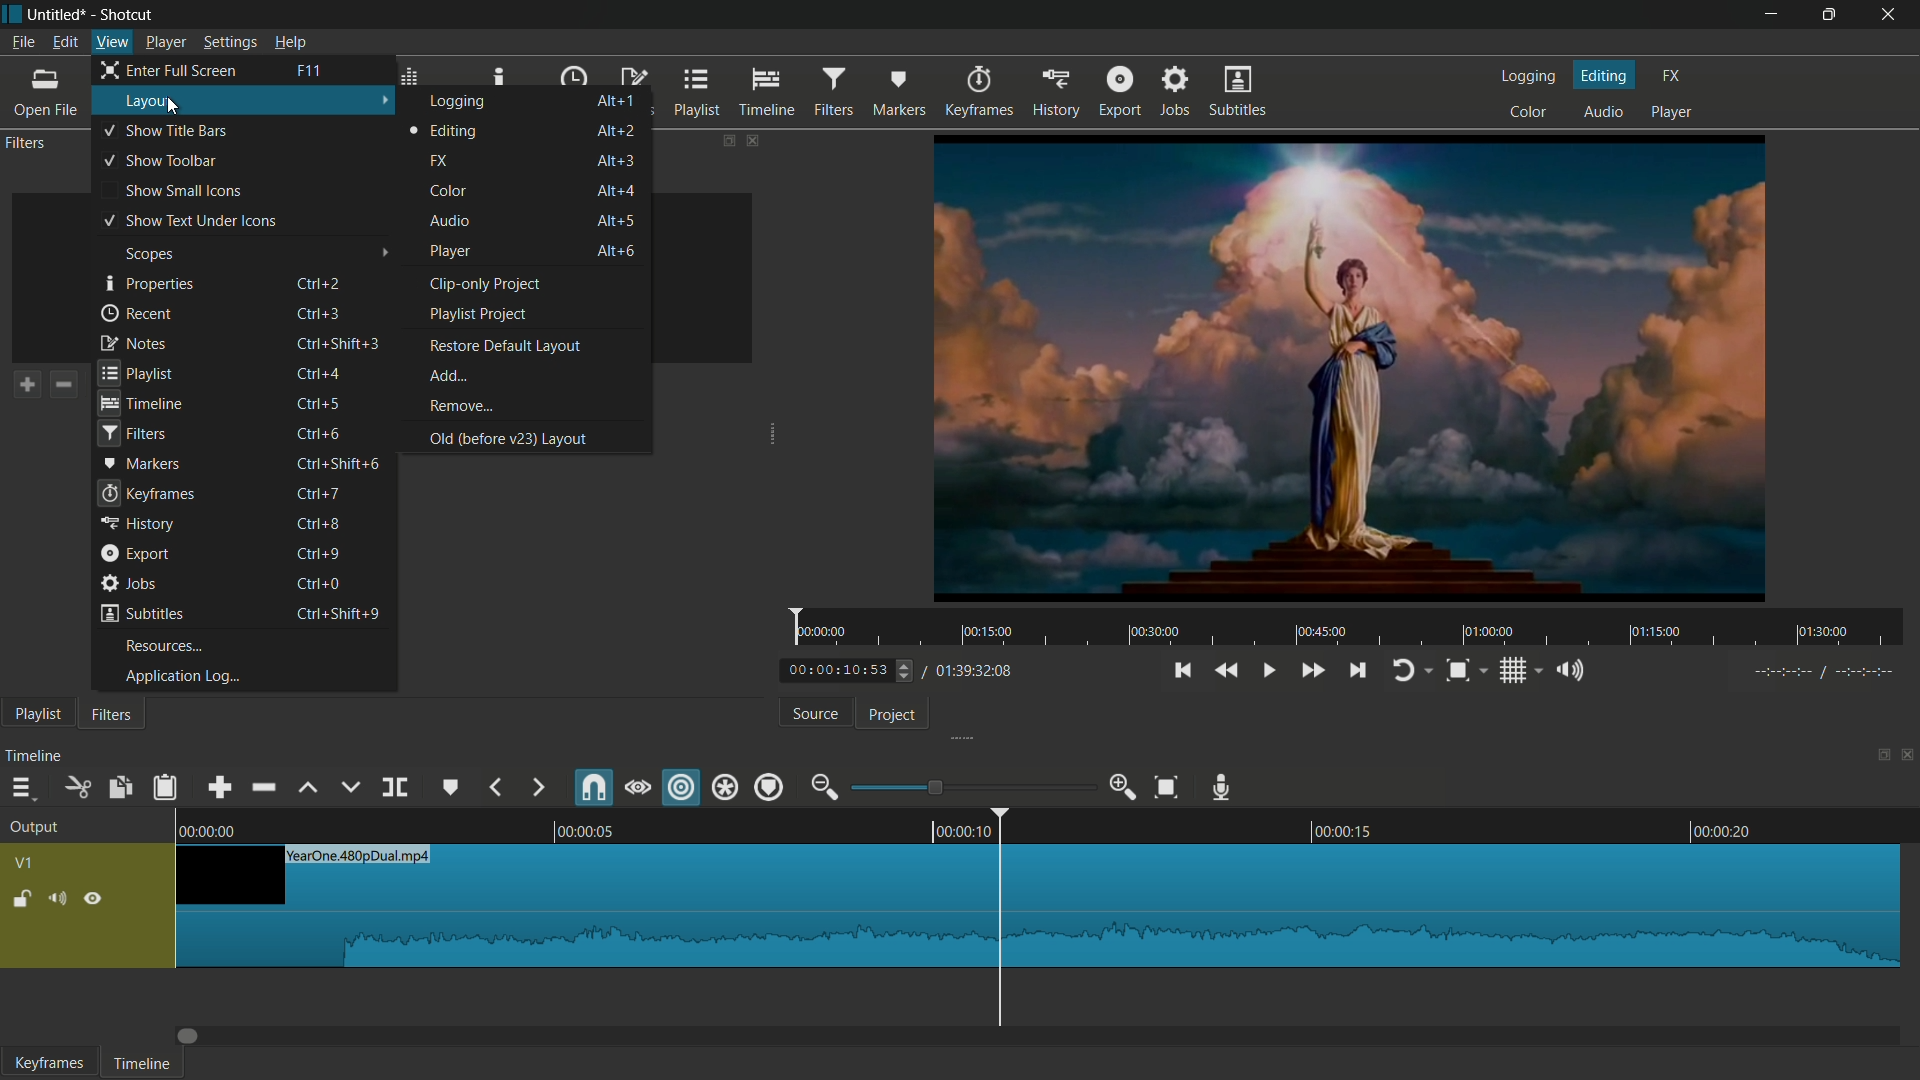  Describe the element at coordinates (488, 283) in the screenshot. I see `clip only project` at that location.